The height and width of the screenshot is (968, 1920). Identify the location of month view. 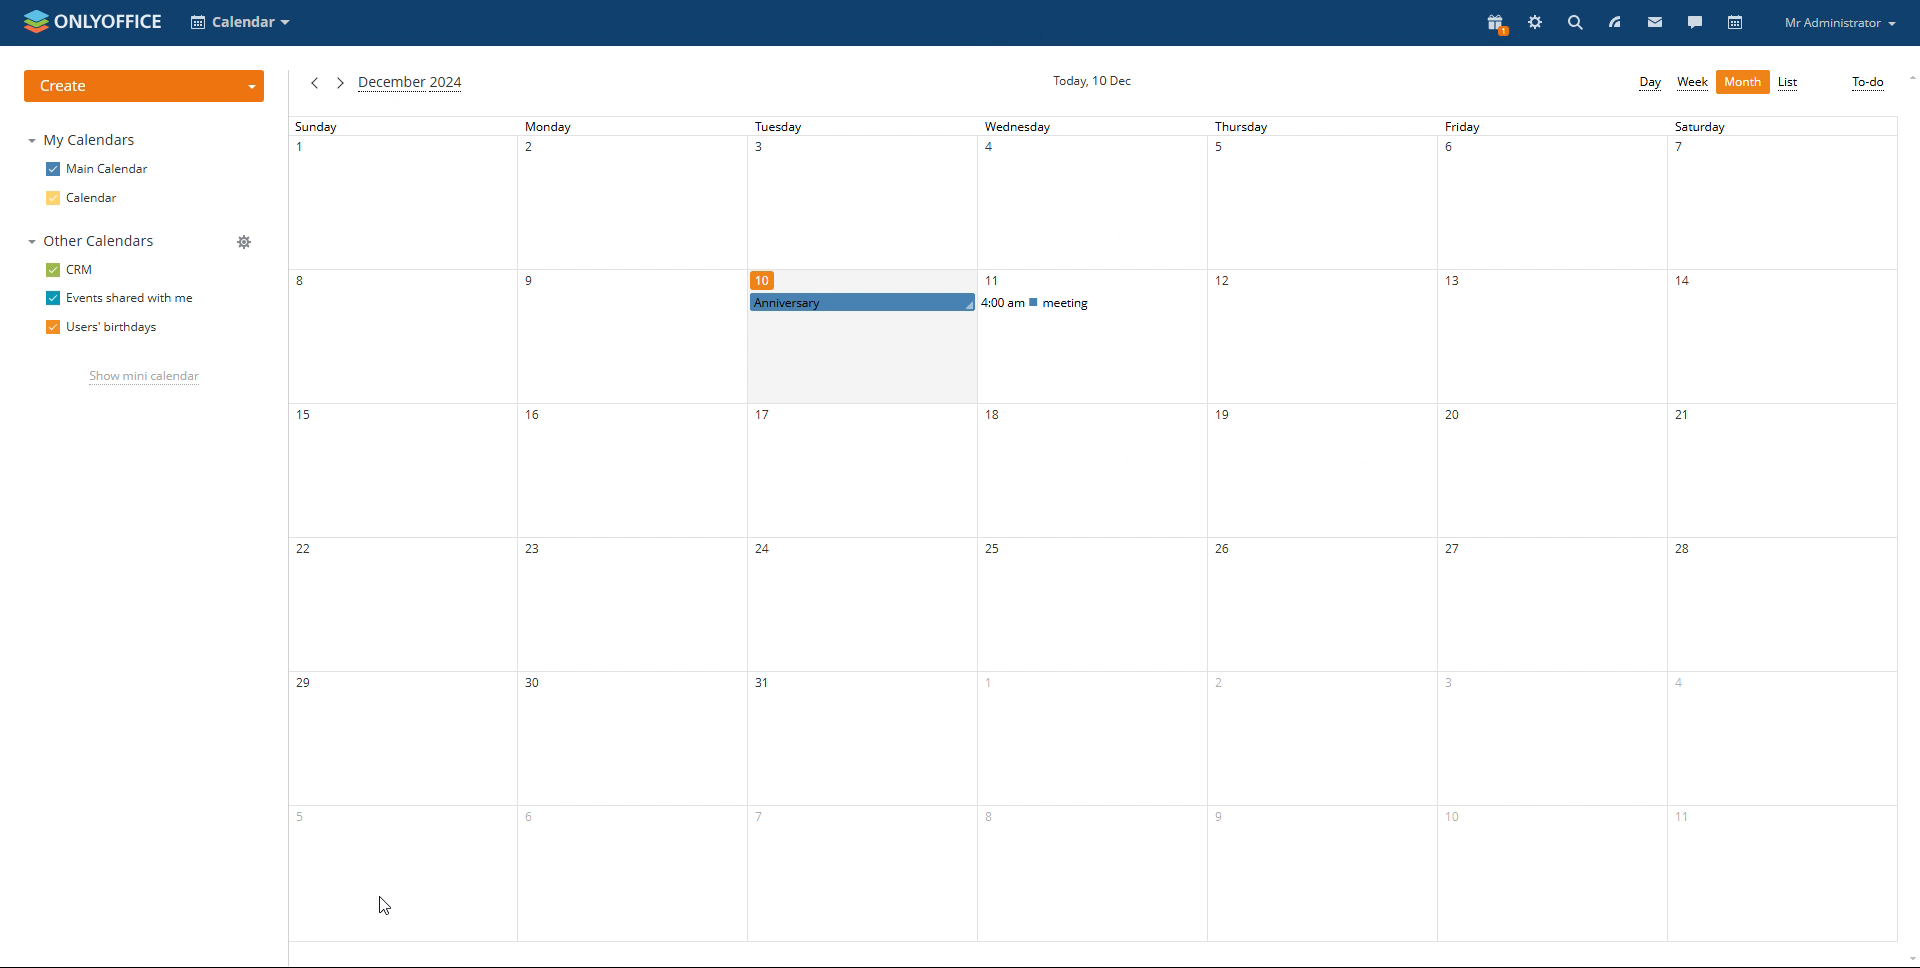
(1743, 82).